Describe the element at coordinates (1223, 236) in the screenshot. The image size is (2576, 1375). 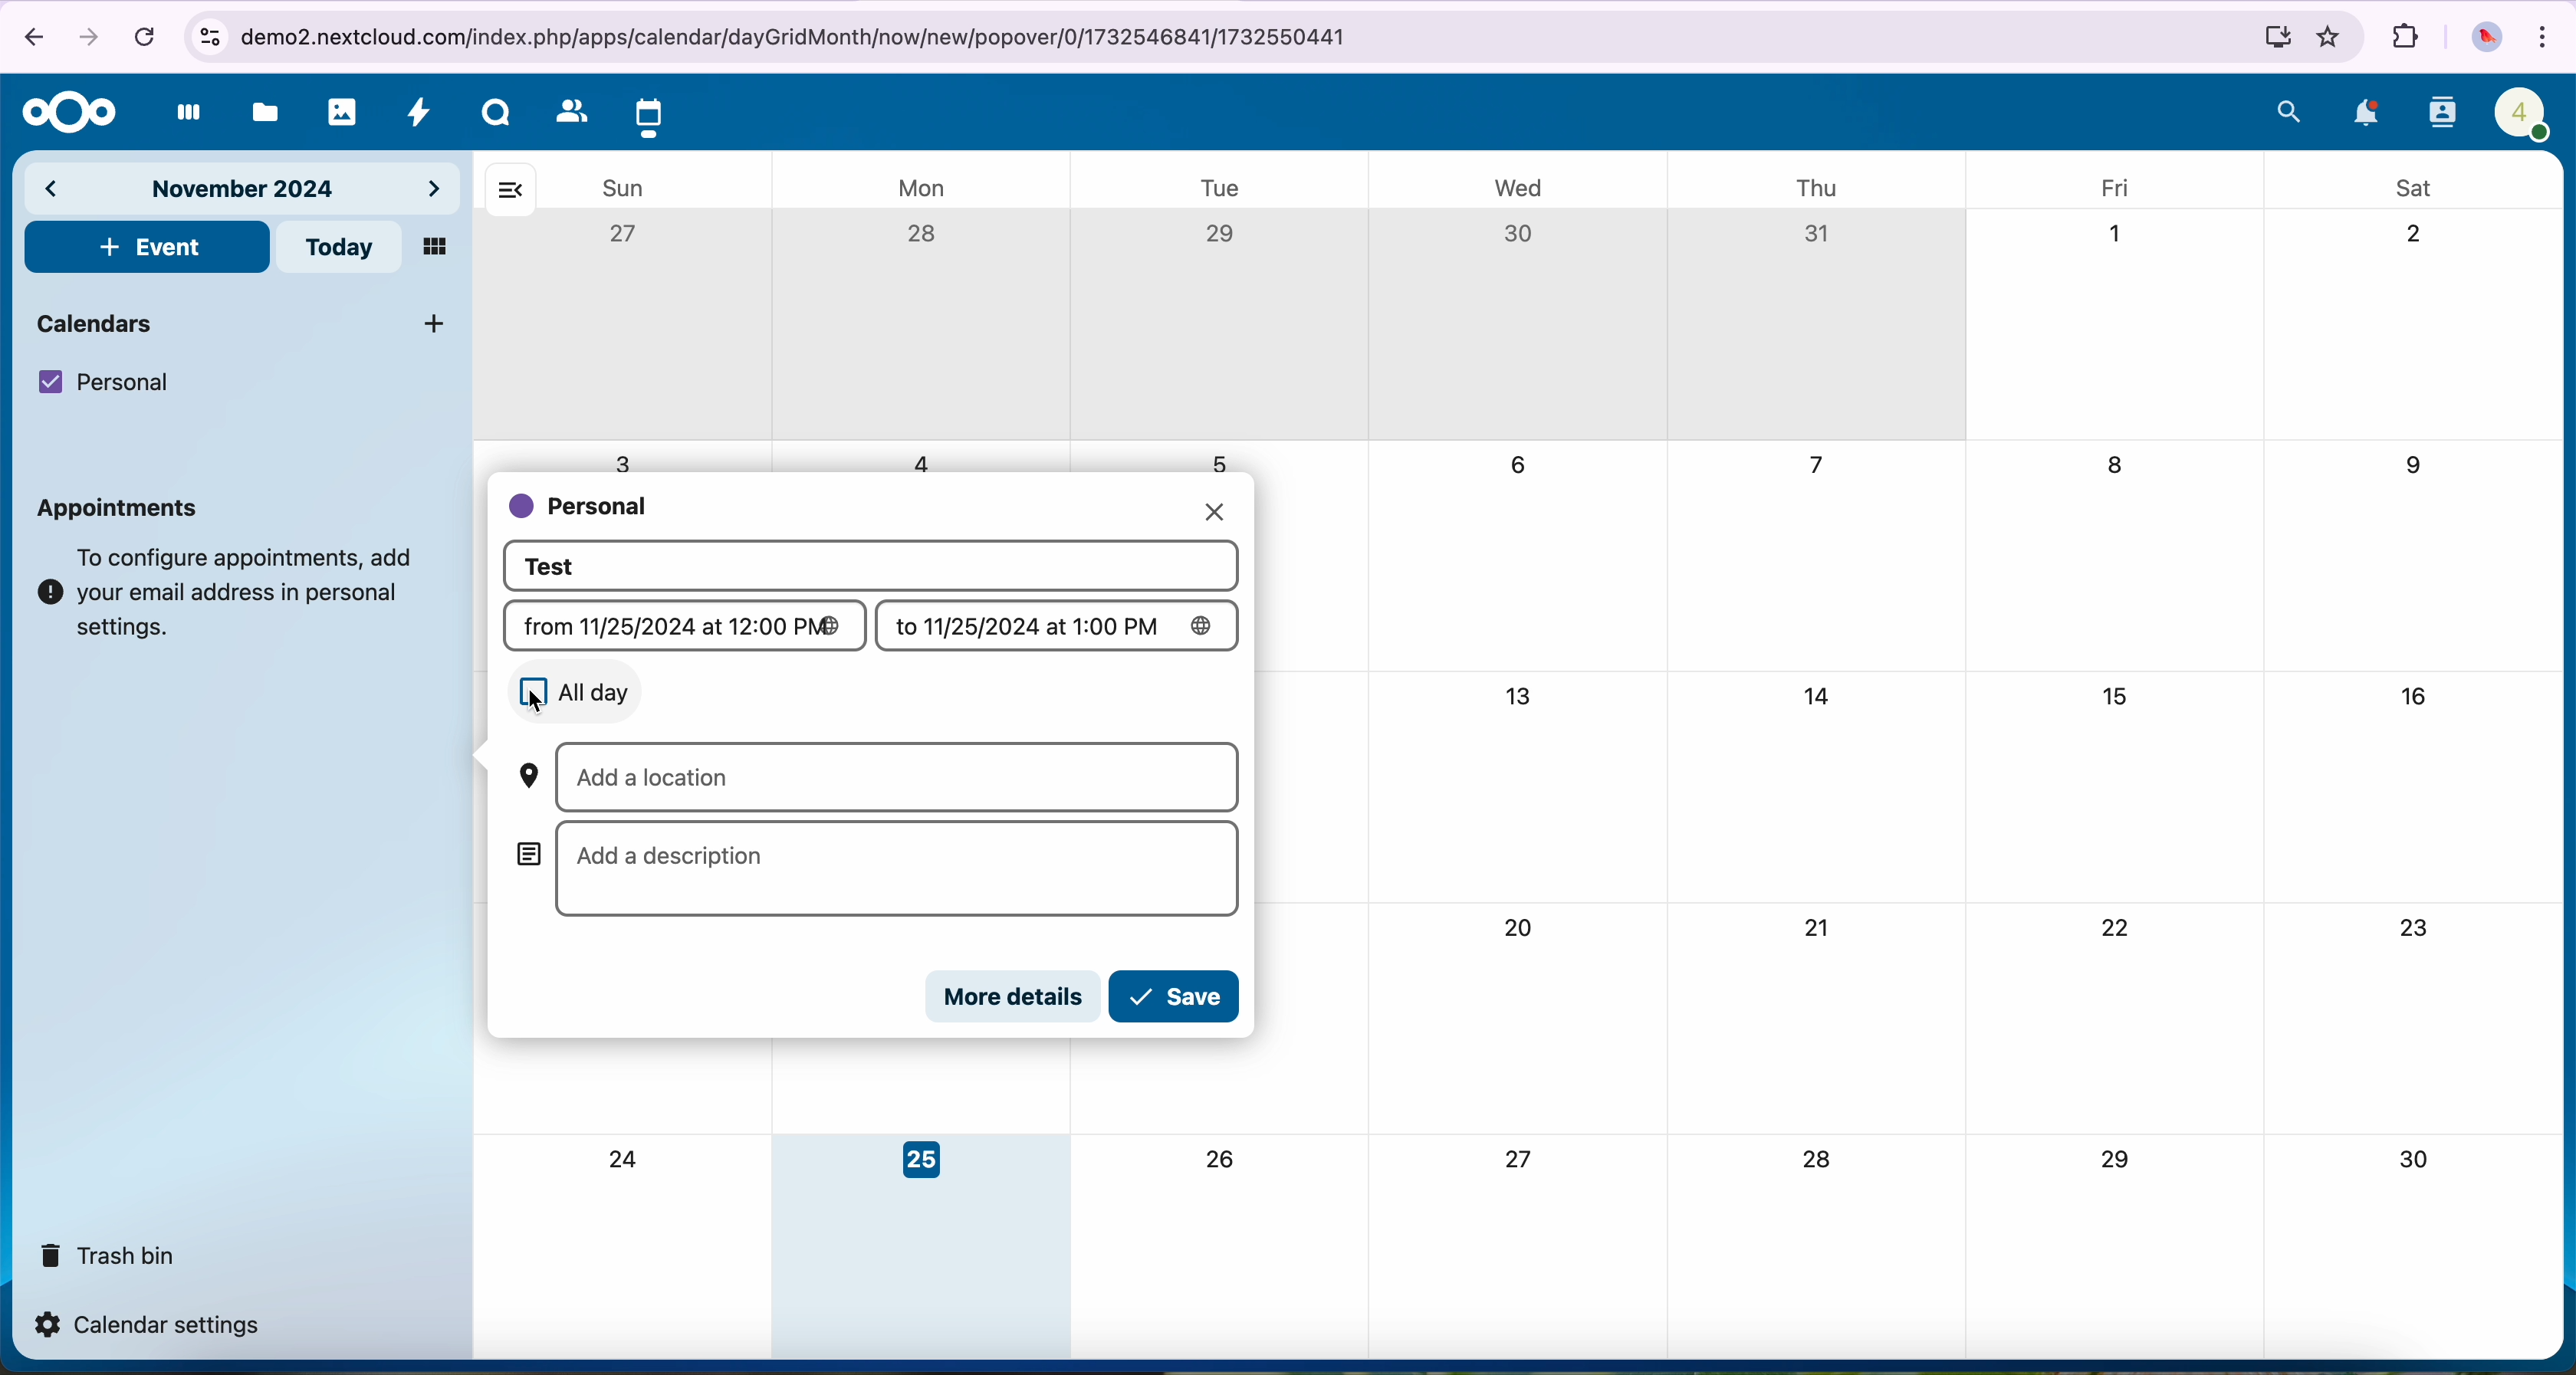
I see `29` at that location.